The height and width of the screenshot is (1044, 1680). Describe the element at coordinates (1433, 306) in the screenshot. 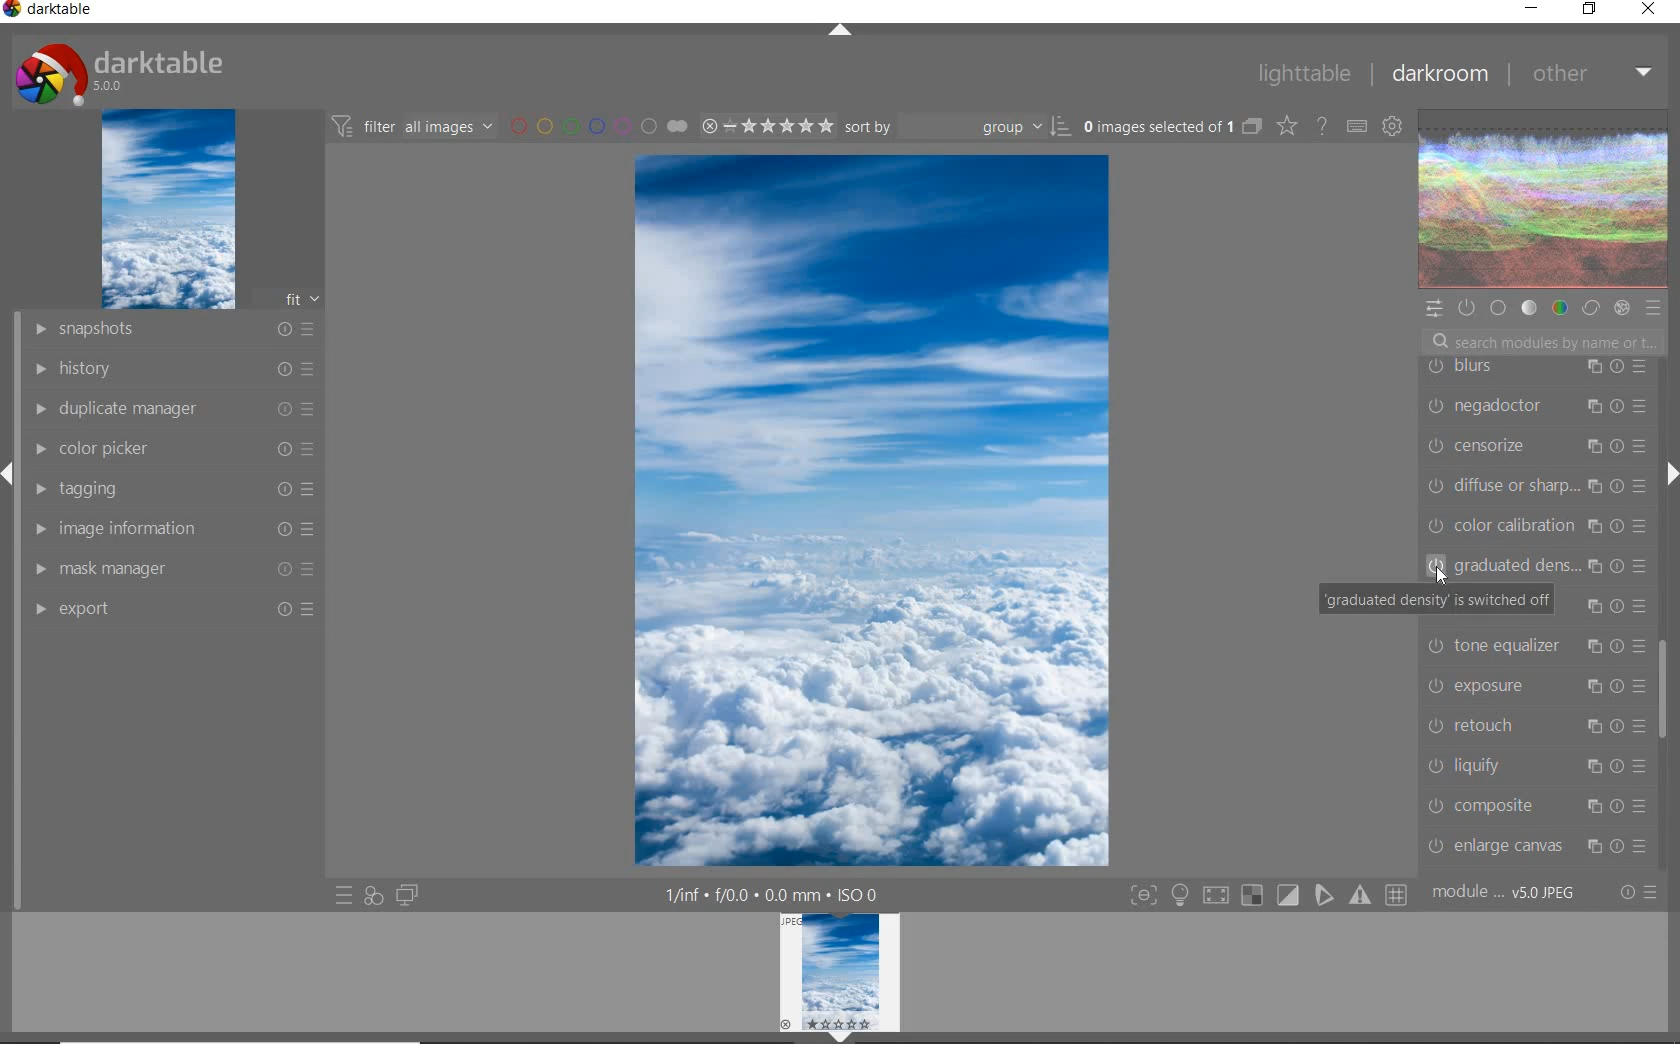

I see `QUICK ACCESS PANEL` at that location.